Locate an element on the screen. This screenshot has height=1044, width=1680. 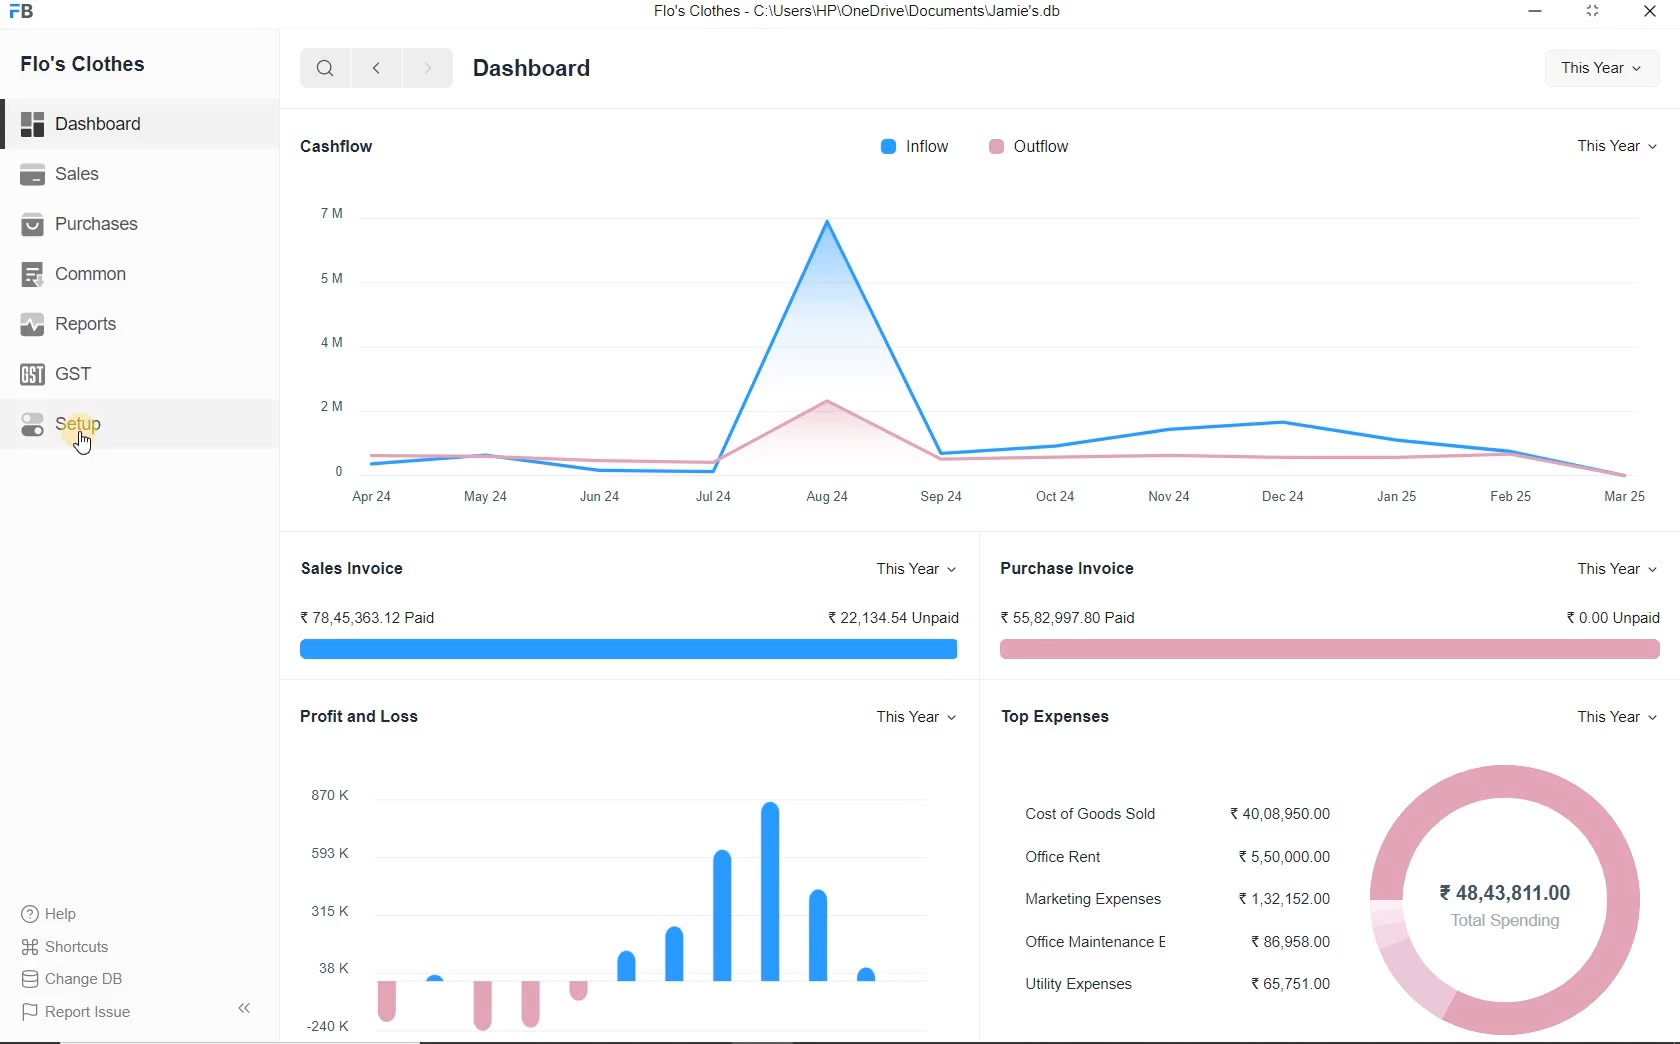
This Year v is located at coordinates (916, 570).